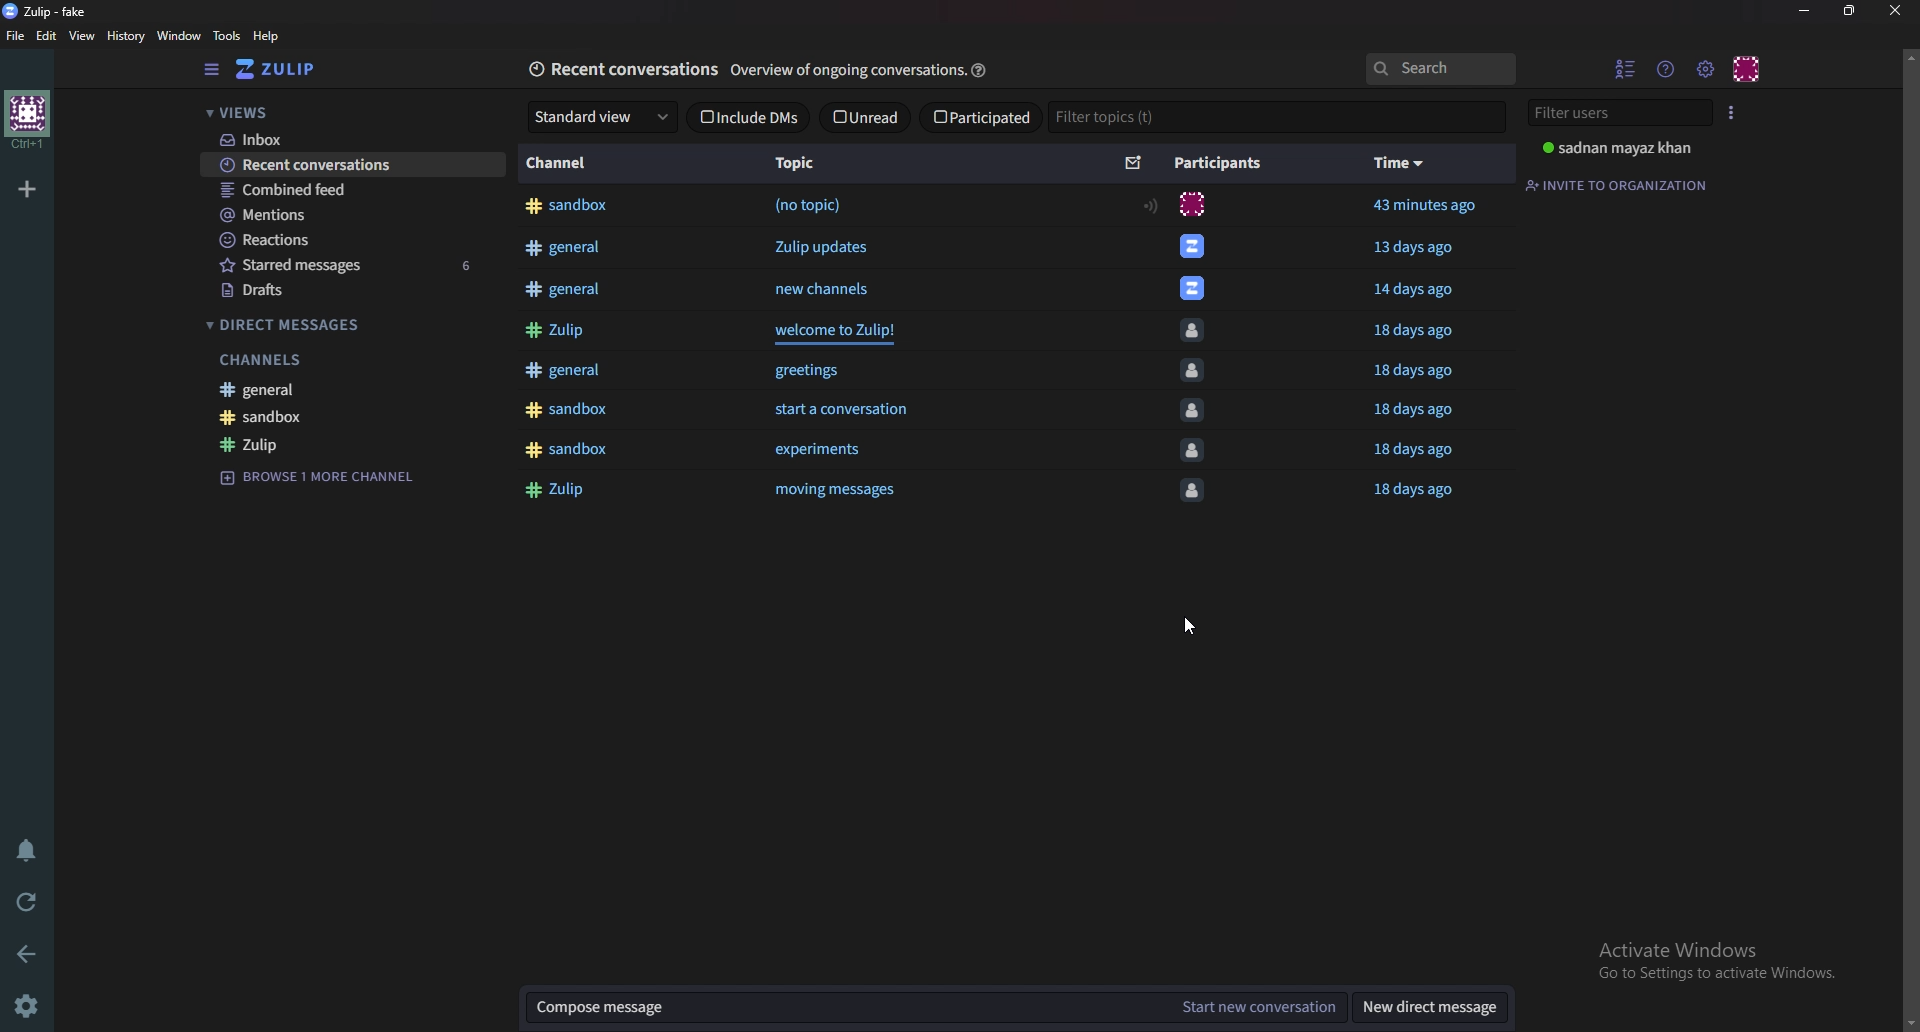 The height and width of the screenshot is (1032, 1920). I want to click on unread, so click(870, 116).